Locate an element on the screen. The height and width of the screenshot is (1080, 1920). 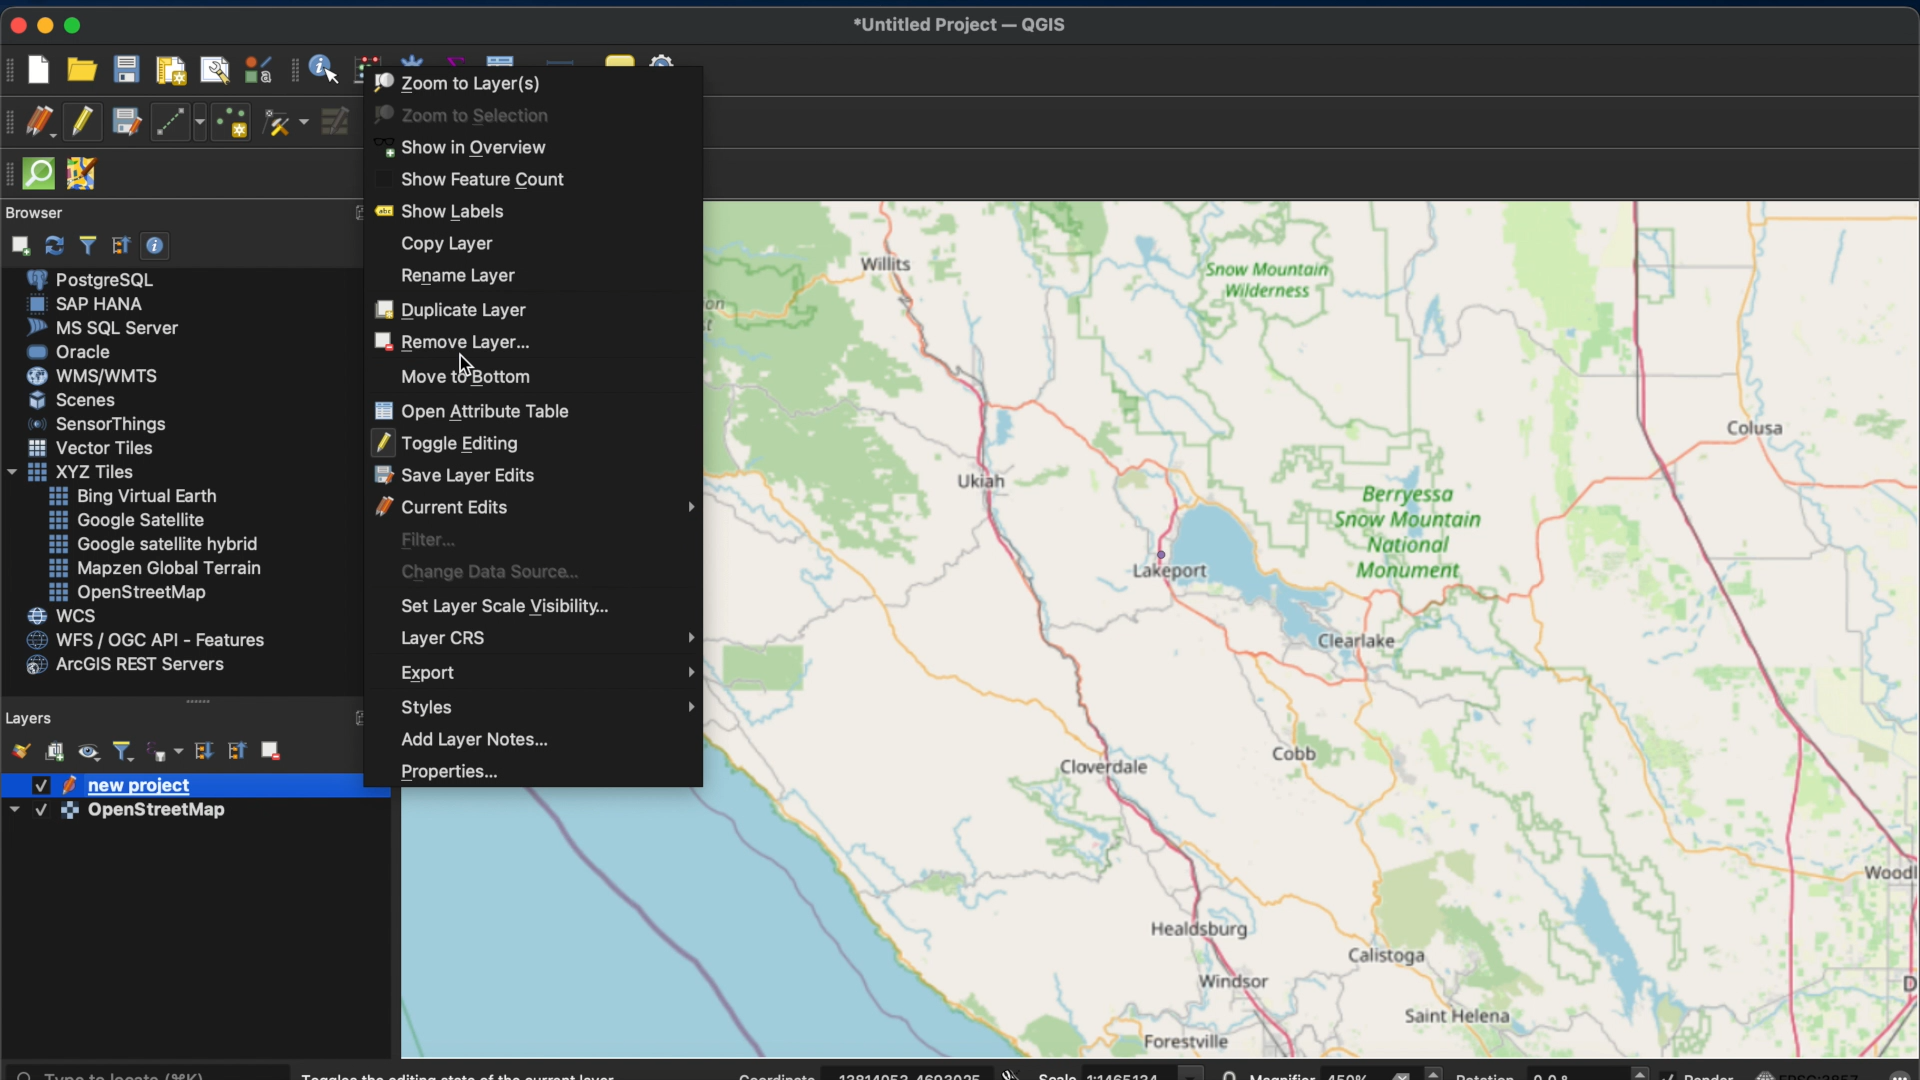
mapzen global terrain is located at coordinates (153, 568).